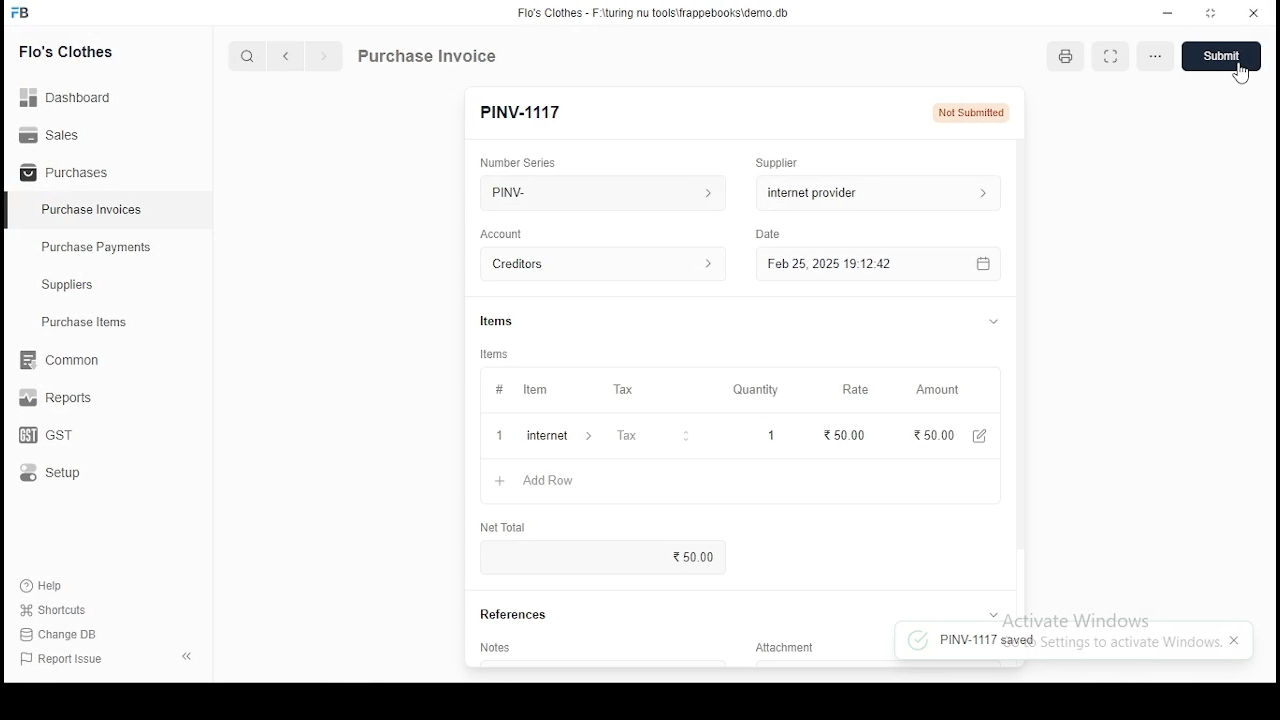 The height and width of the screenshot is (720, 1280). Describe the element at coordinates (65, 635) in the screenshot. I see `Change DB` at that location.